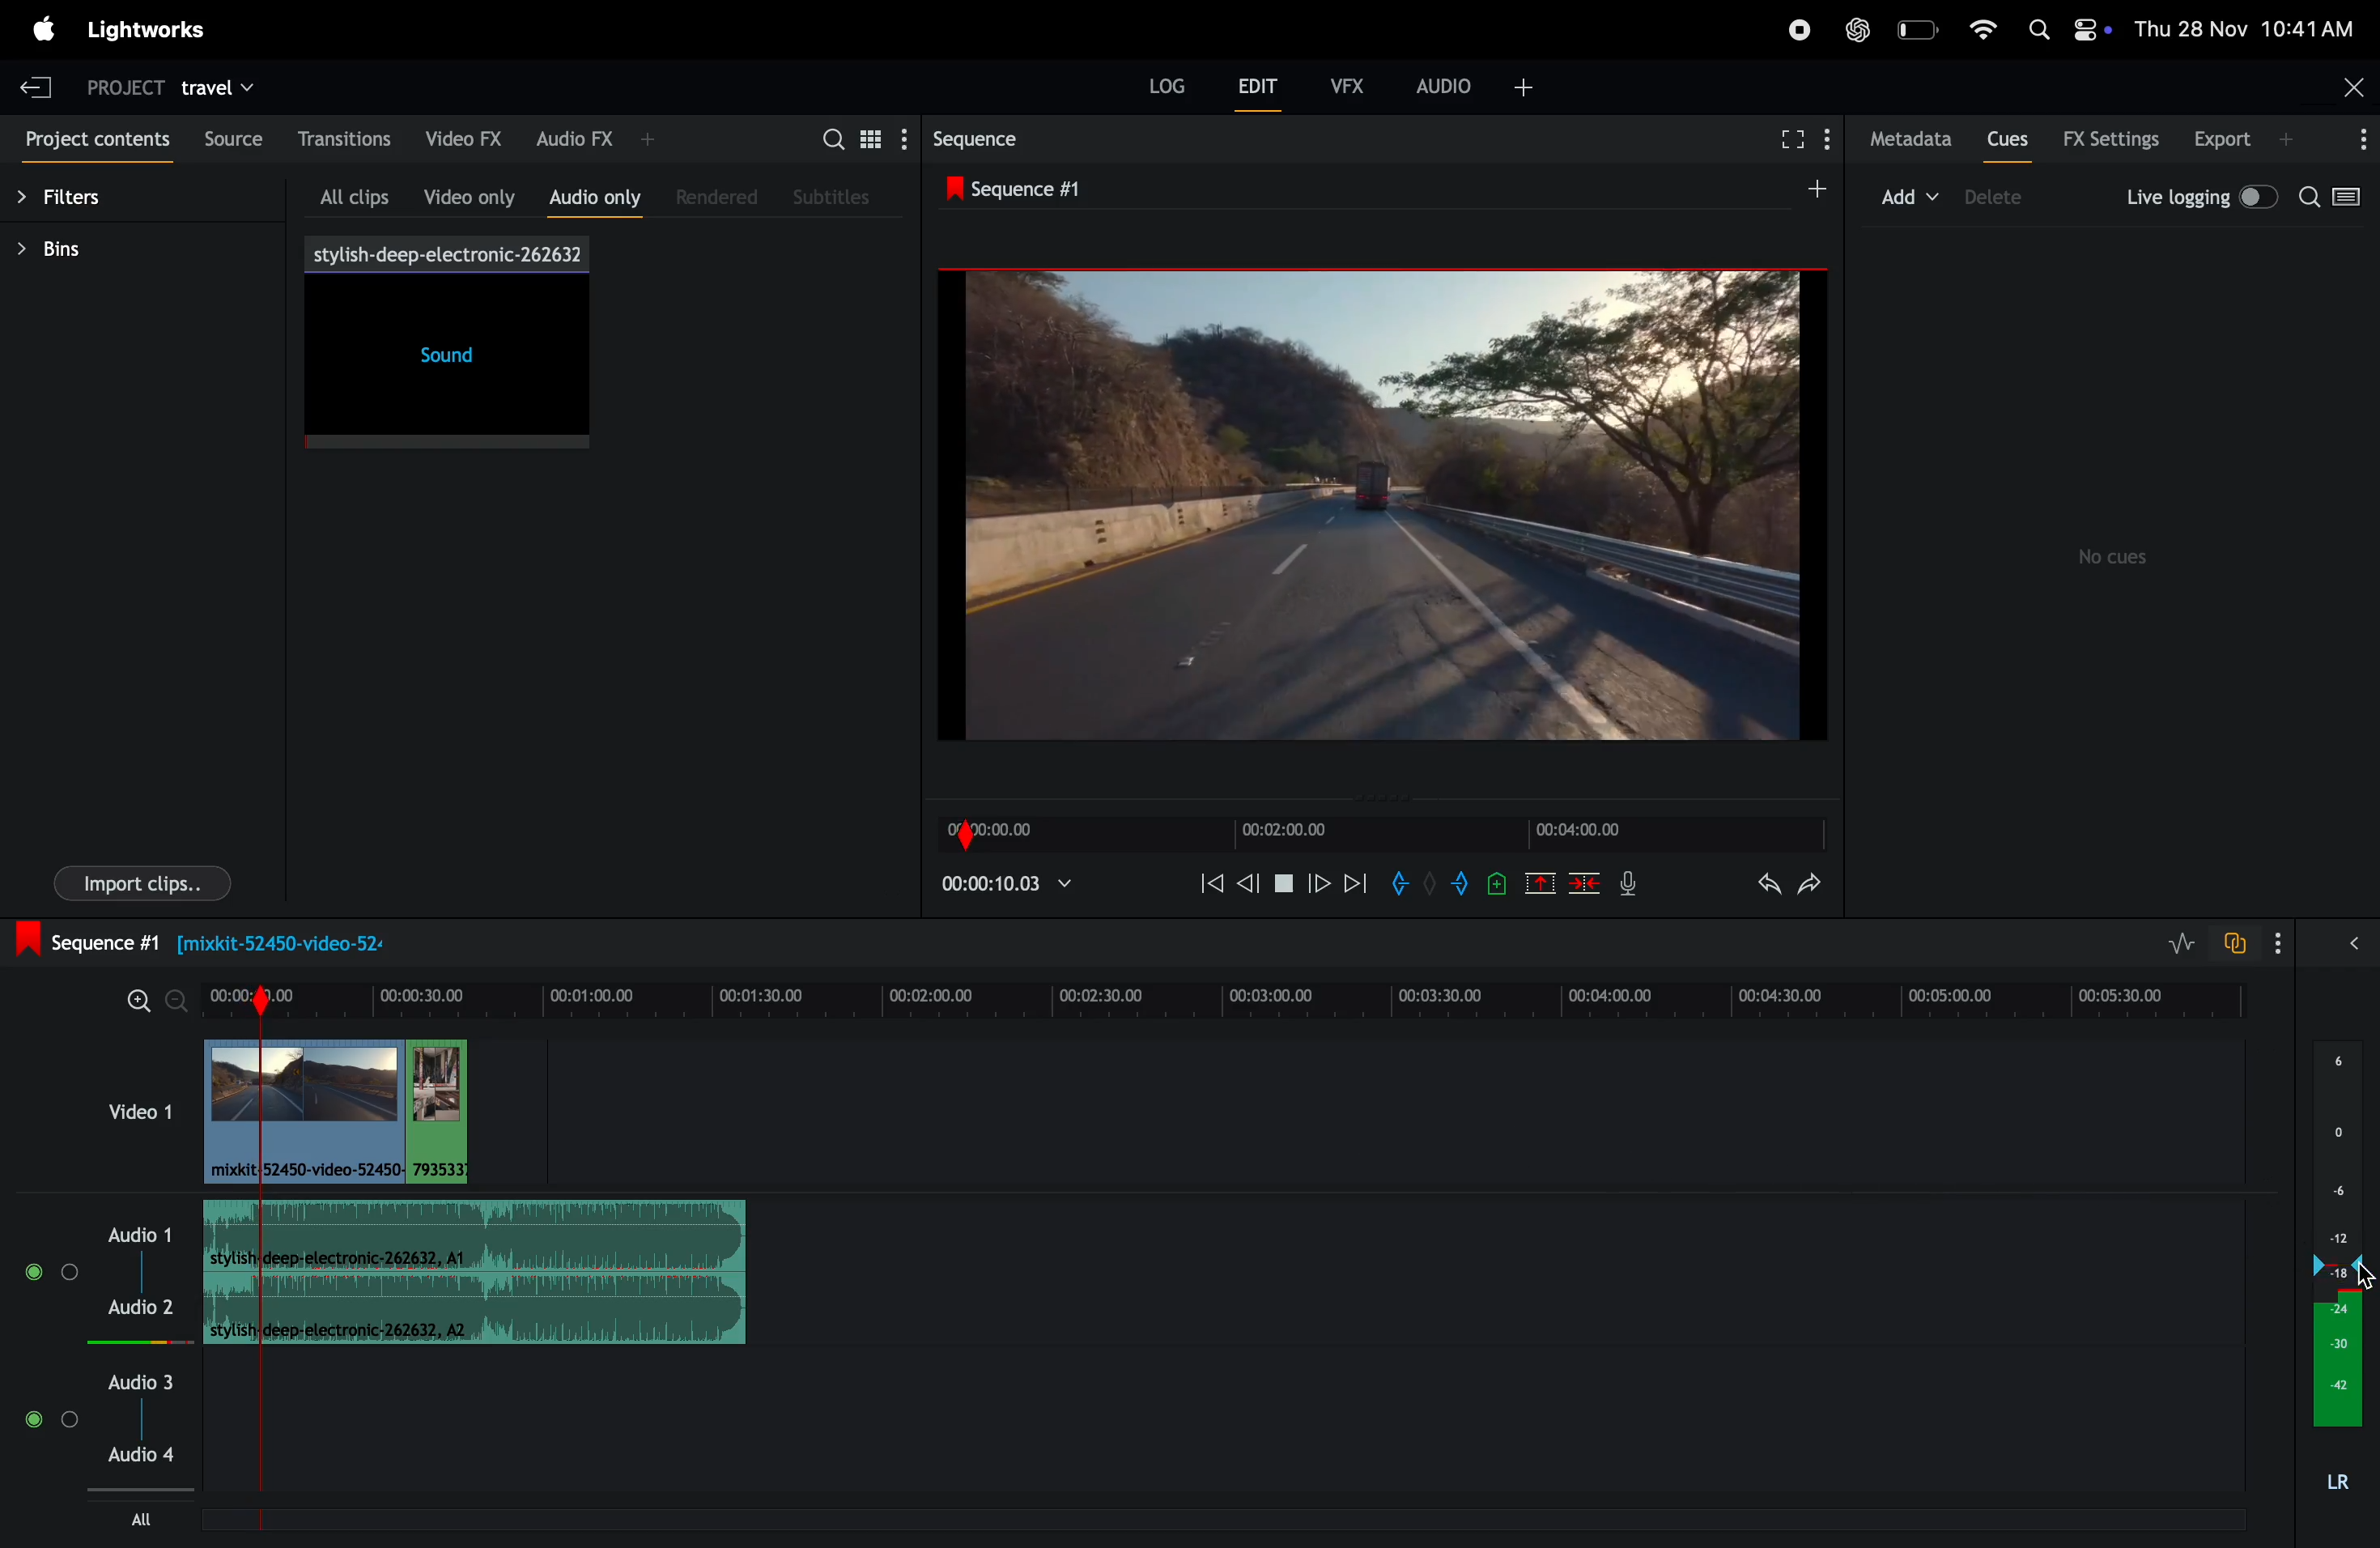 The width and height of the screenshot is (2380, 1548). I want to click on options, so click(2353, 137).